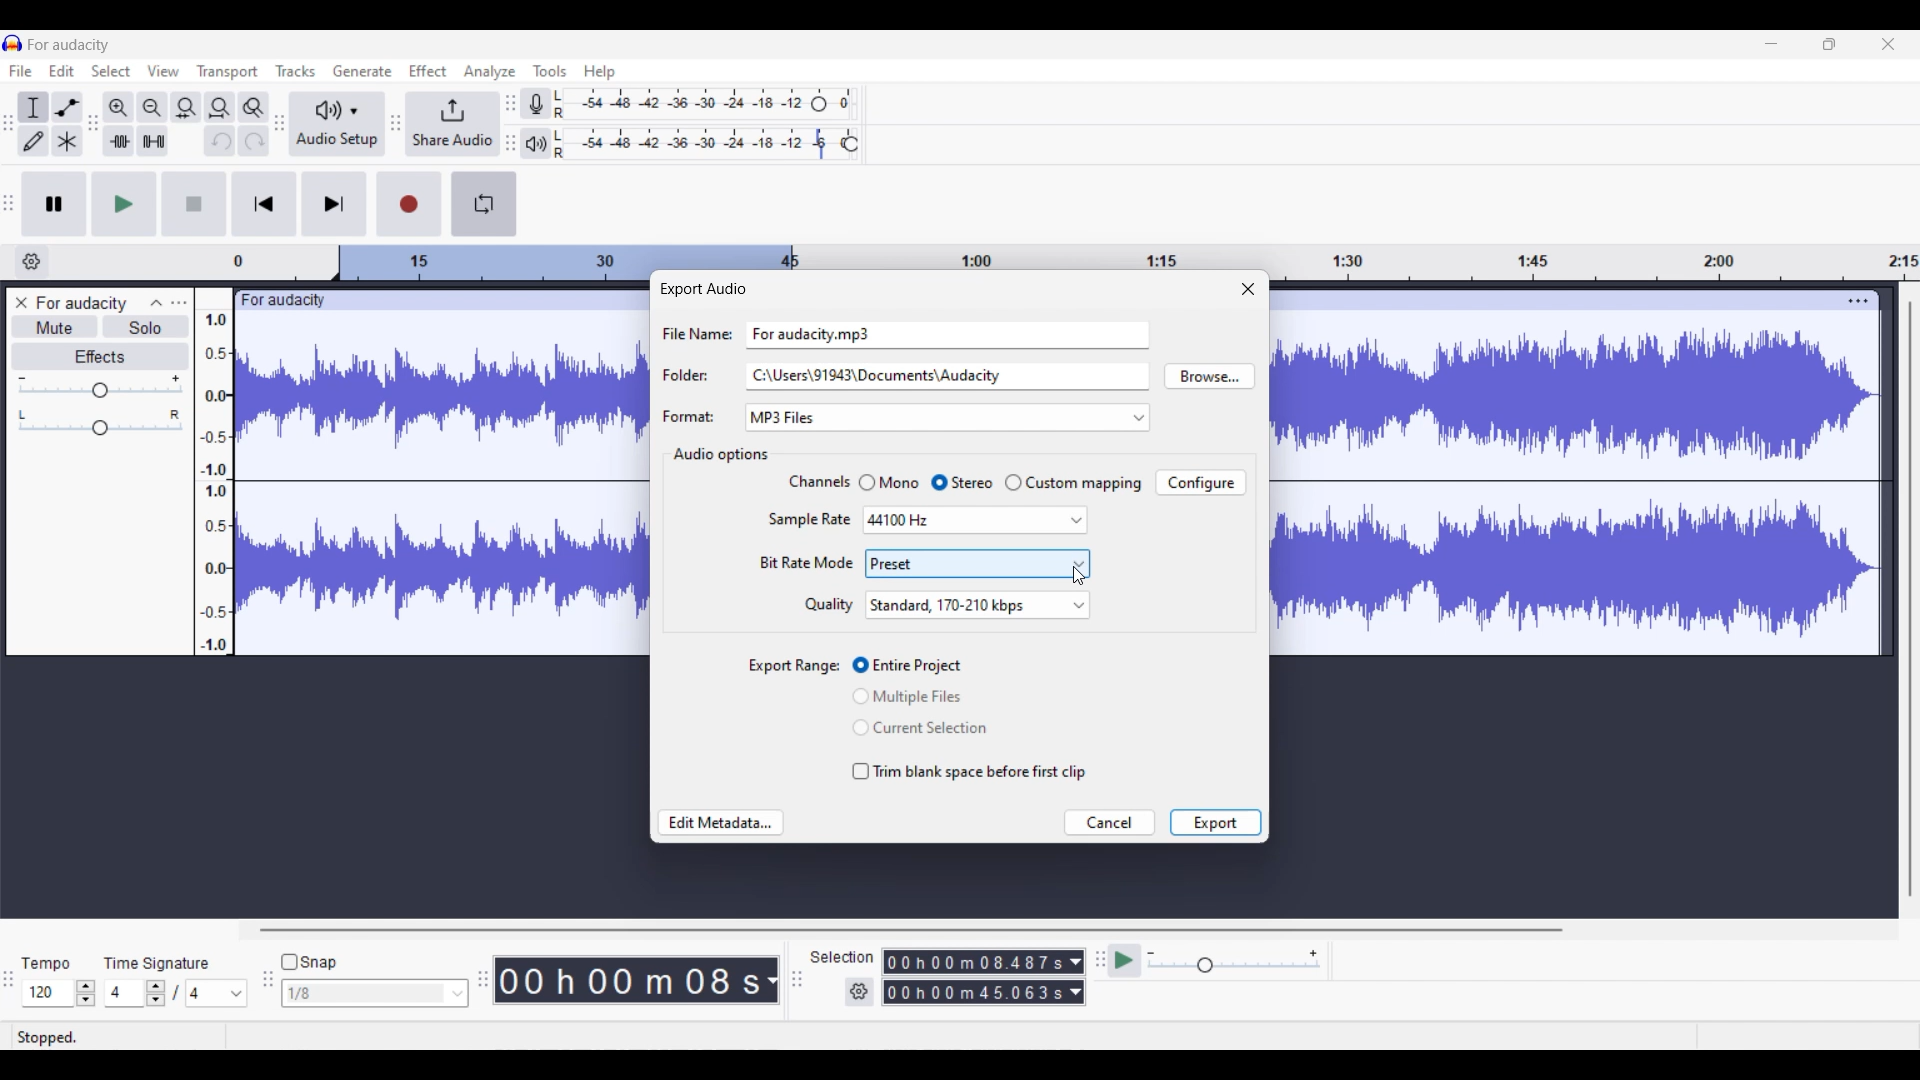  What do you see at coordinates (785, 418) in the screenshot?
I see `Format changed to selection` at bounding box center [785, 418].